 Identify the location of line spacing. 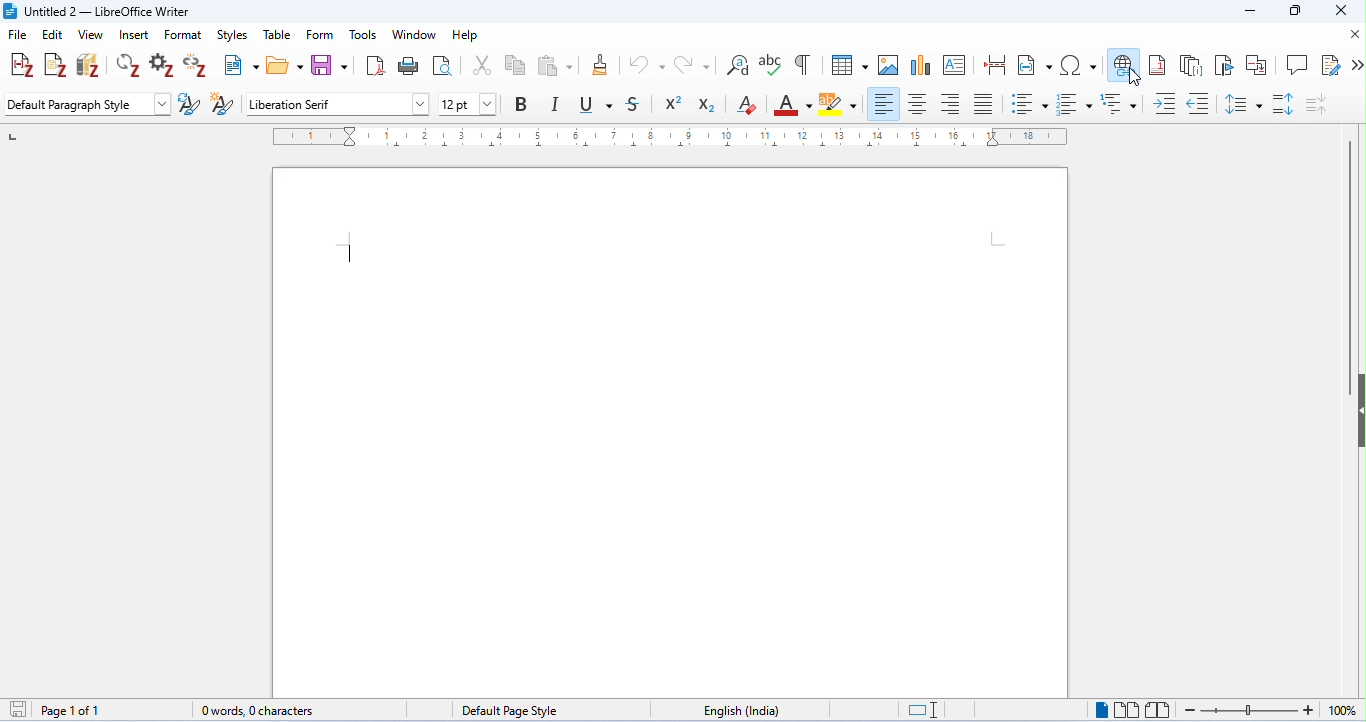
(1244, 103).